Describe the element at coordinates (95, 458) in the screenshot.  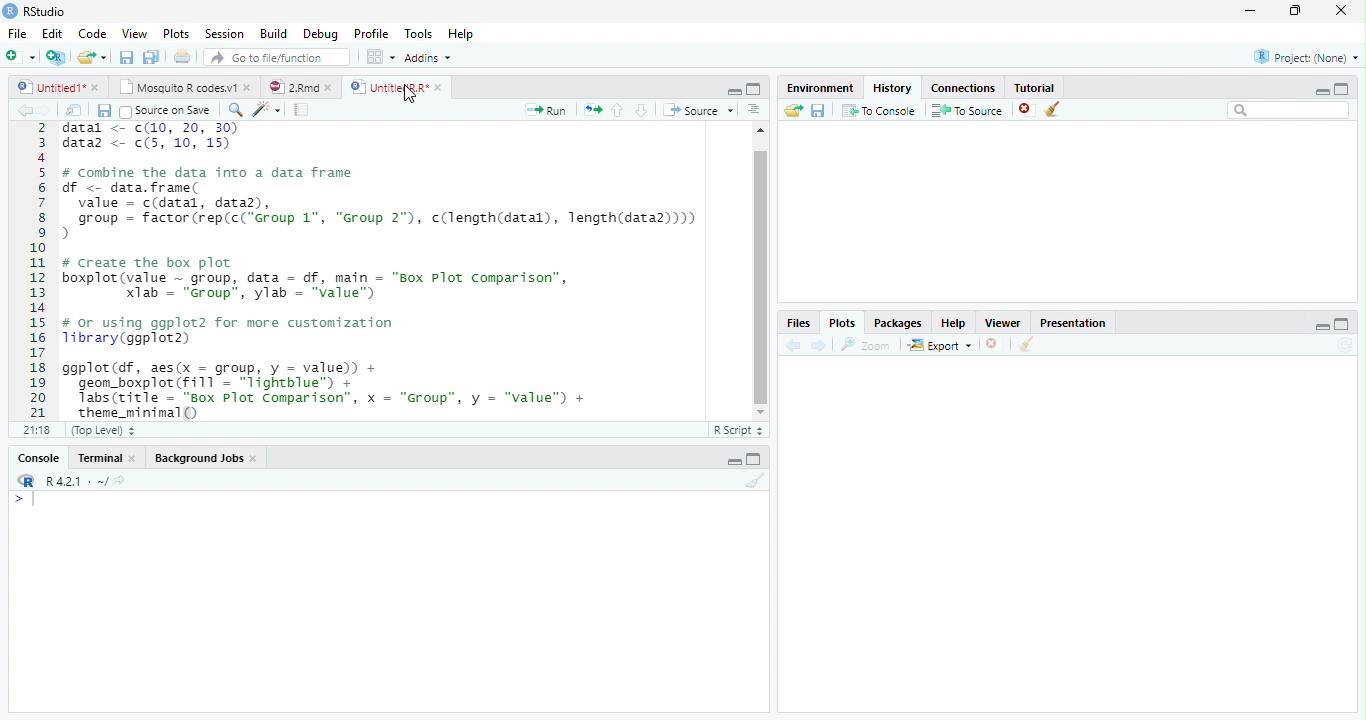
I see `Terminal` at that location.